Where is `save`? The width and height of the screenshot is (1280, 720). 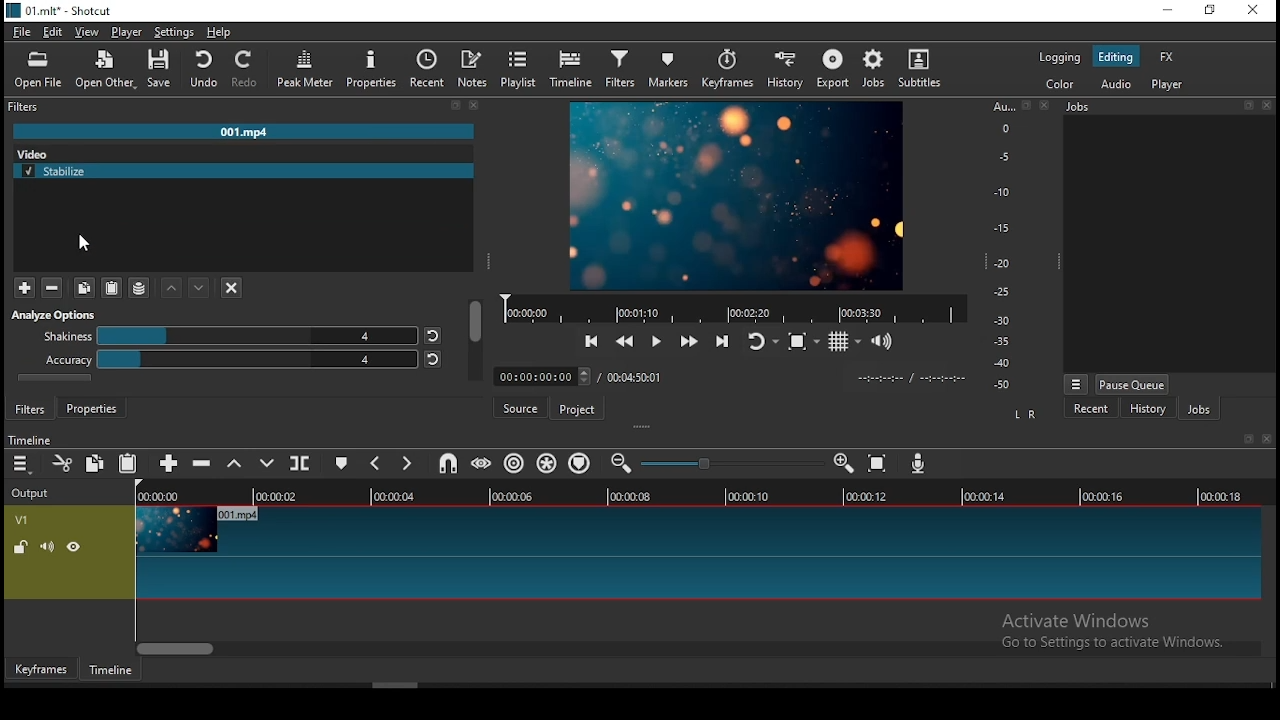
save is located at coordinates (163, 67).